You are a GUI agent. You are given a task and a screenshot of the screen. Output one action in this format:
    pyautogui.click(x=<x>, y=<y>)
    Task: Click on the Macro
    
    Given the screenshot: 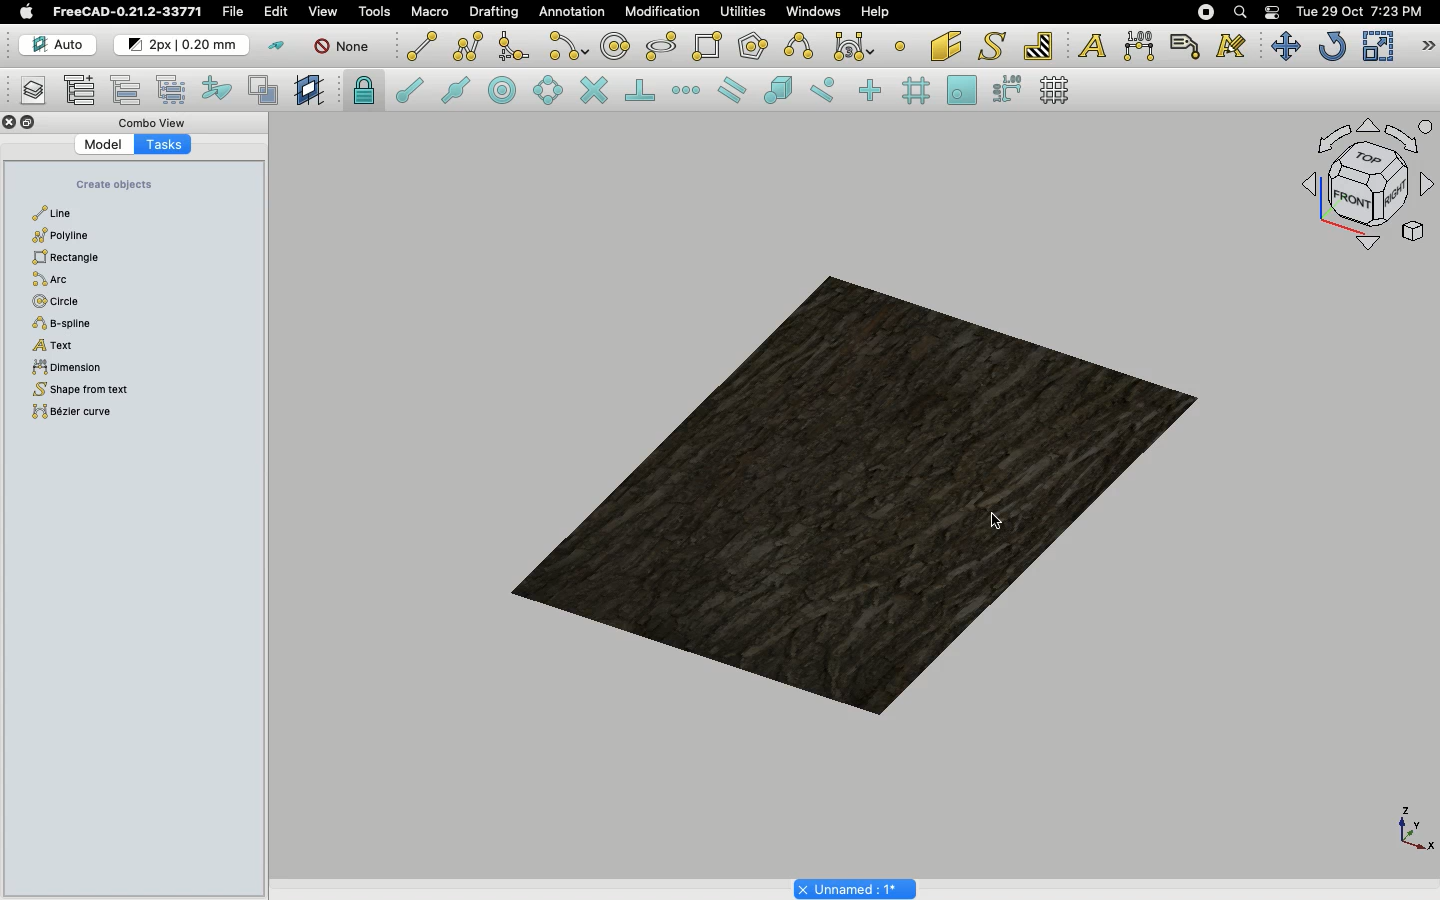 What is the action you would take?
    pyautogui.click(x=431, y=12)
    